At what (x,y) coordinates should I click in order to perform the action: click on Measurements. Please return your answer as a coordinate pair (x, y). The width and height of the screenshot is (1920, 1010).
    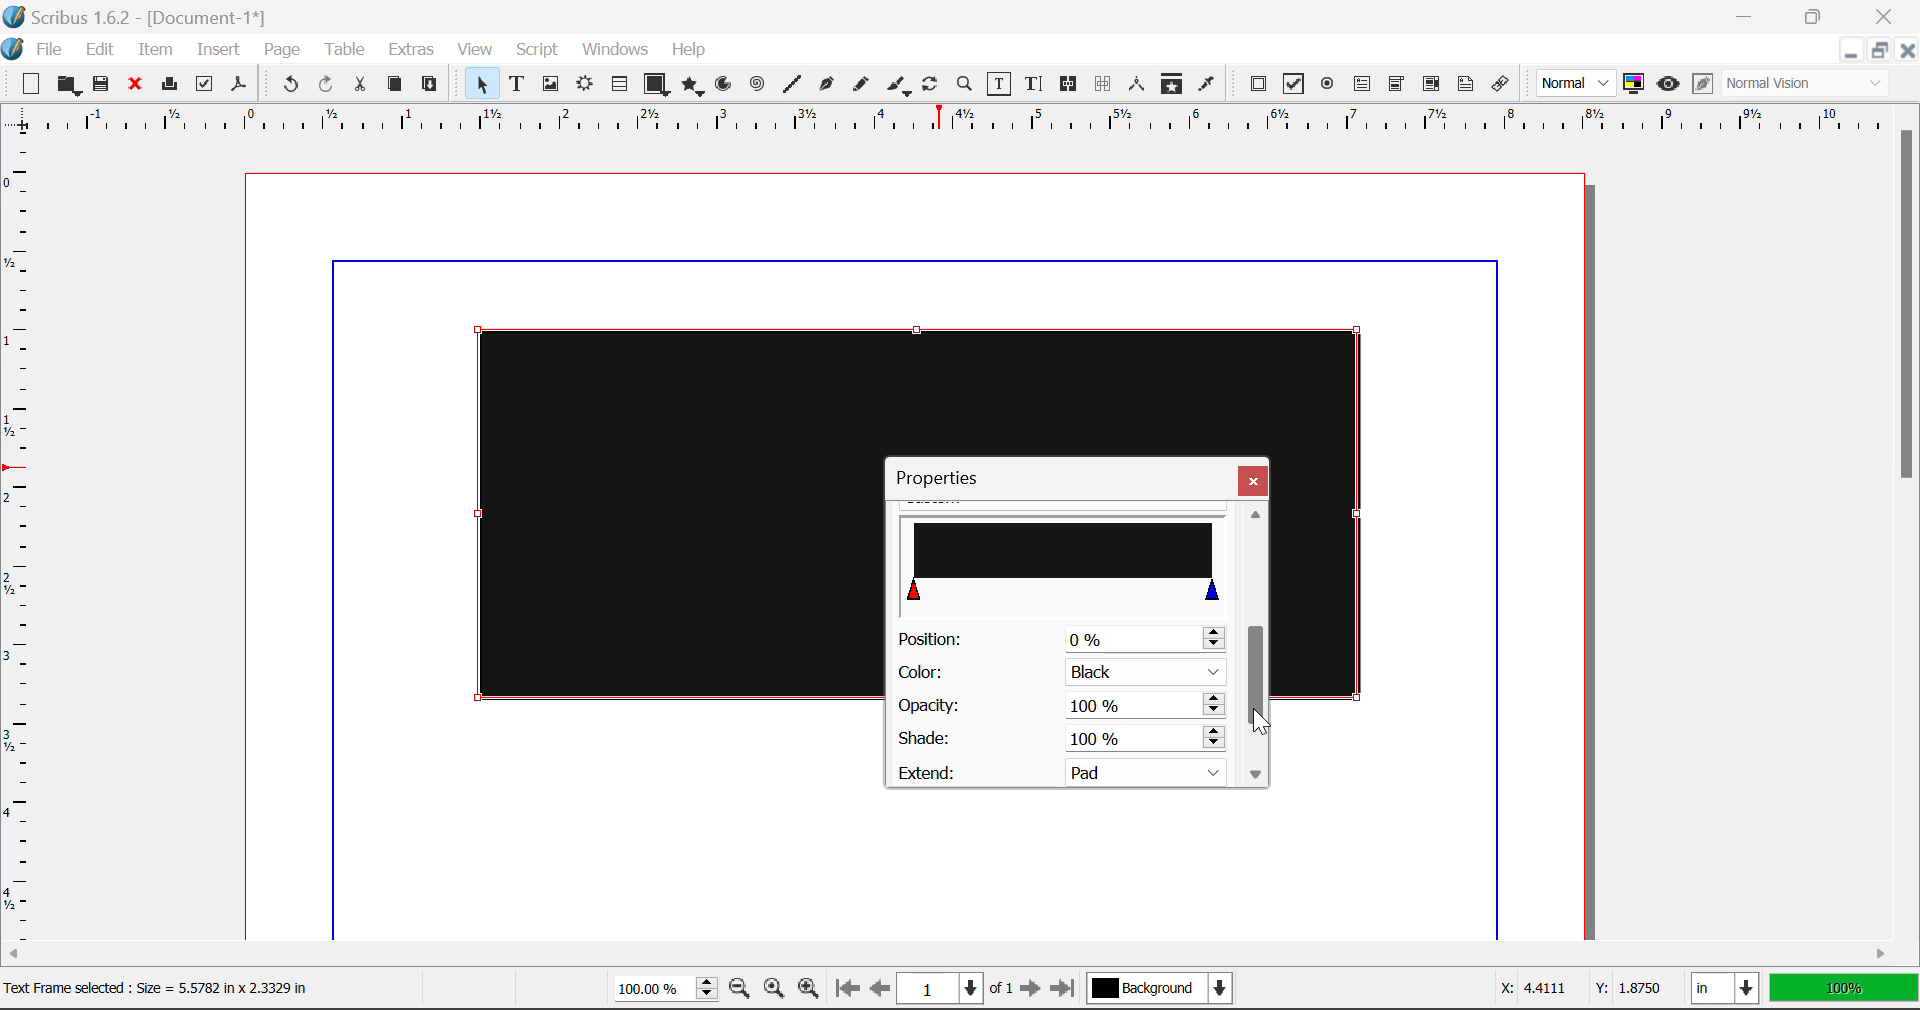
    Looking at the image, I should click on (1138, 84).